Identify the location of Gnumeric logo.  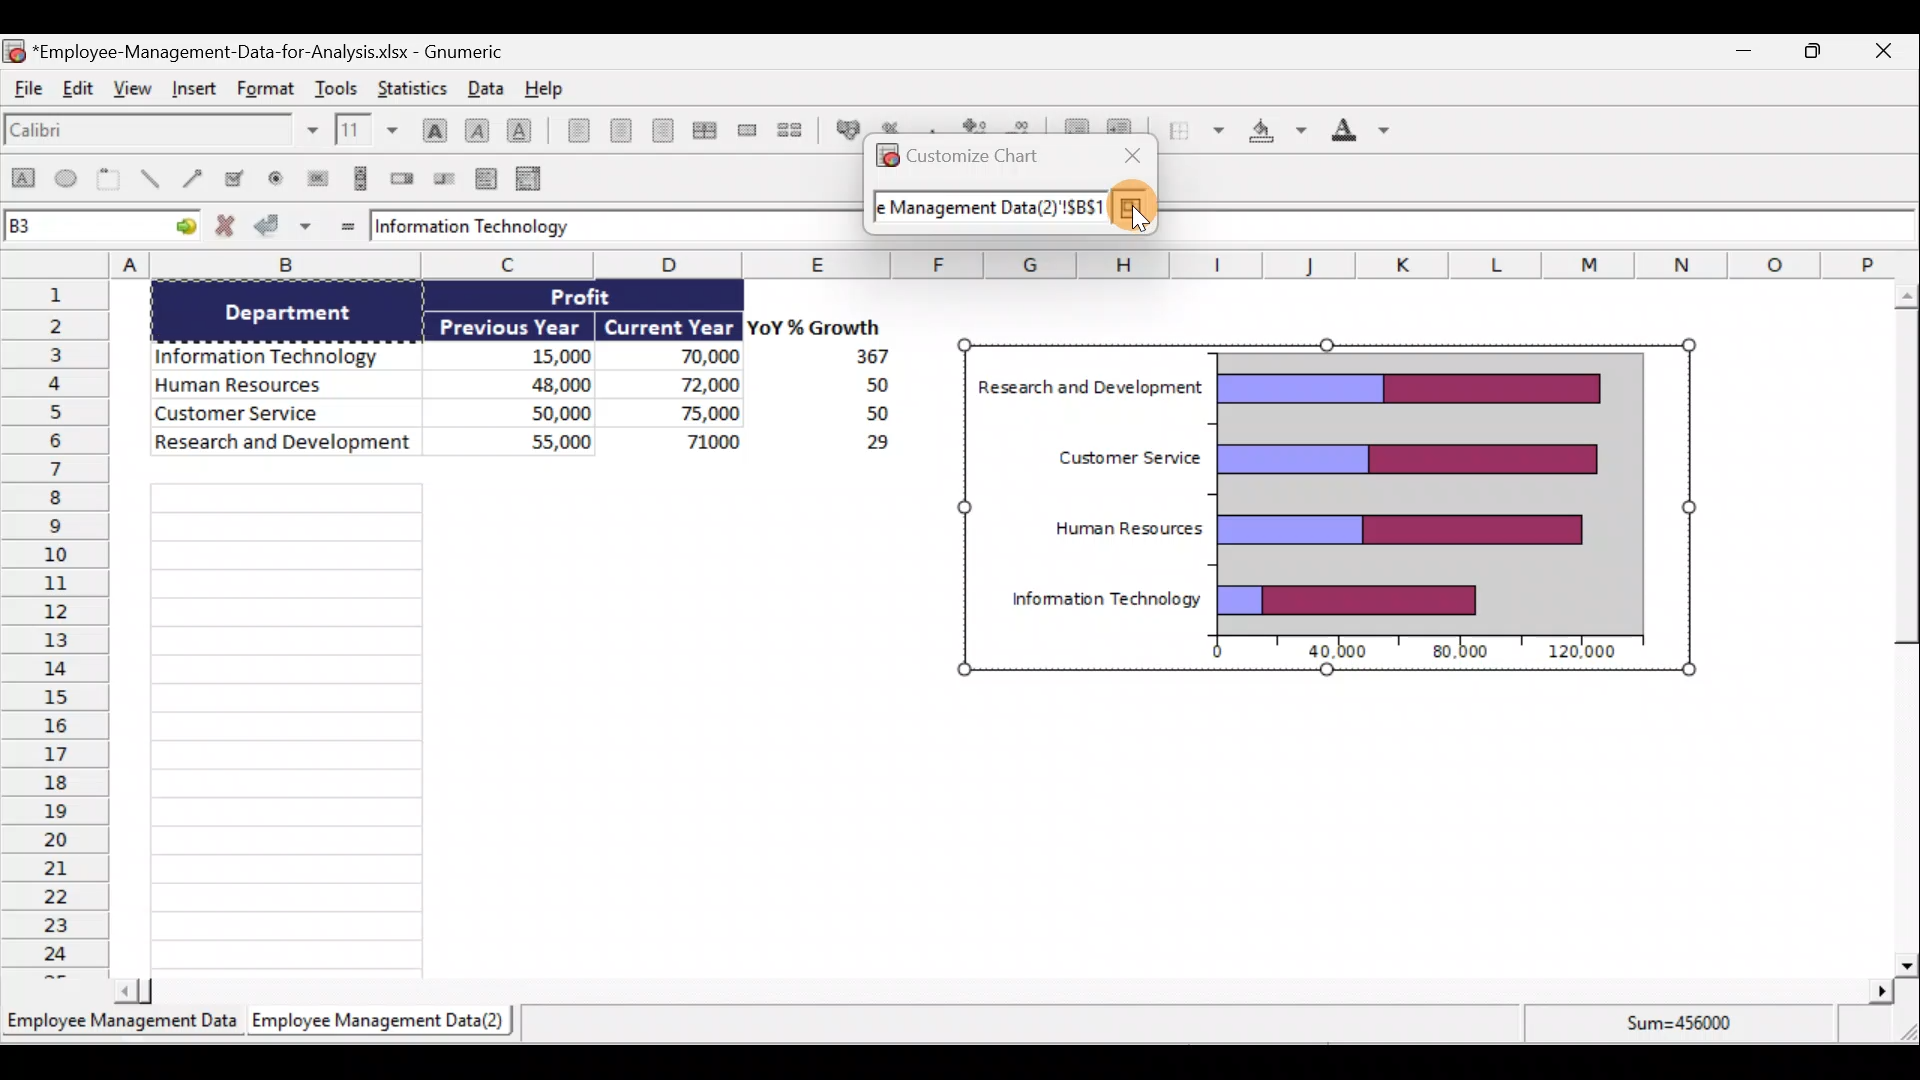
(14, 50).